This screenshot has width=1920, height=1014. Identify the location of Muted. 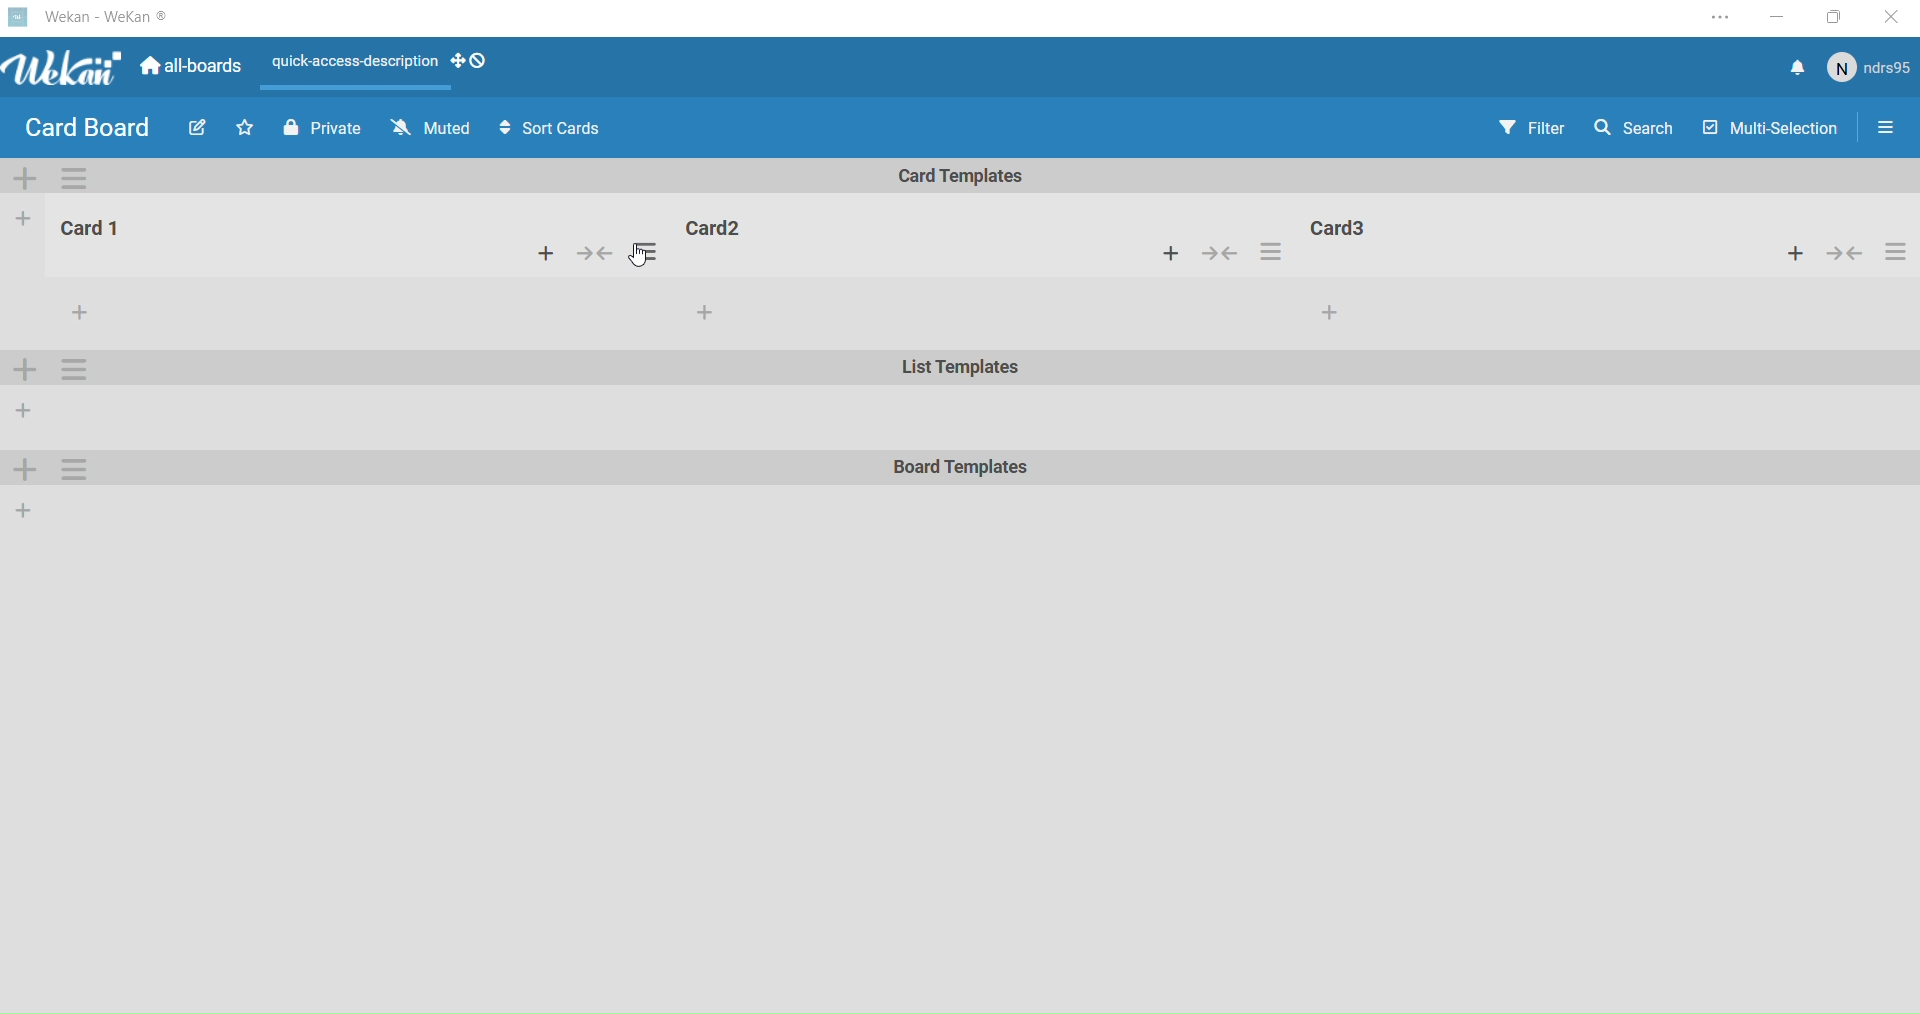
(433, 128).